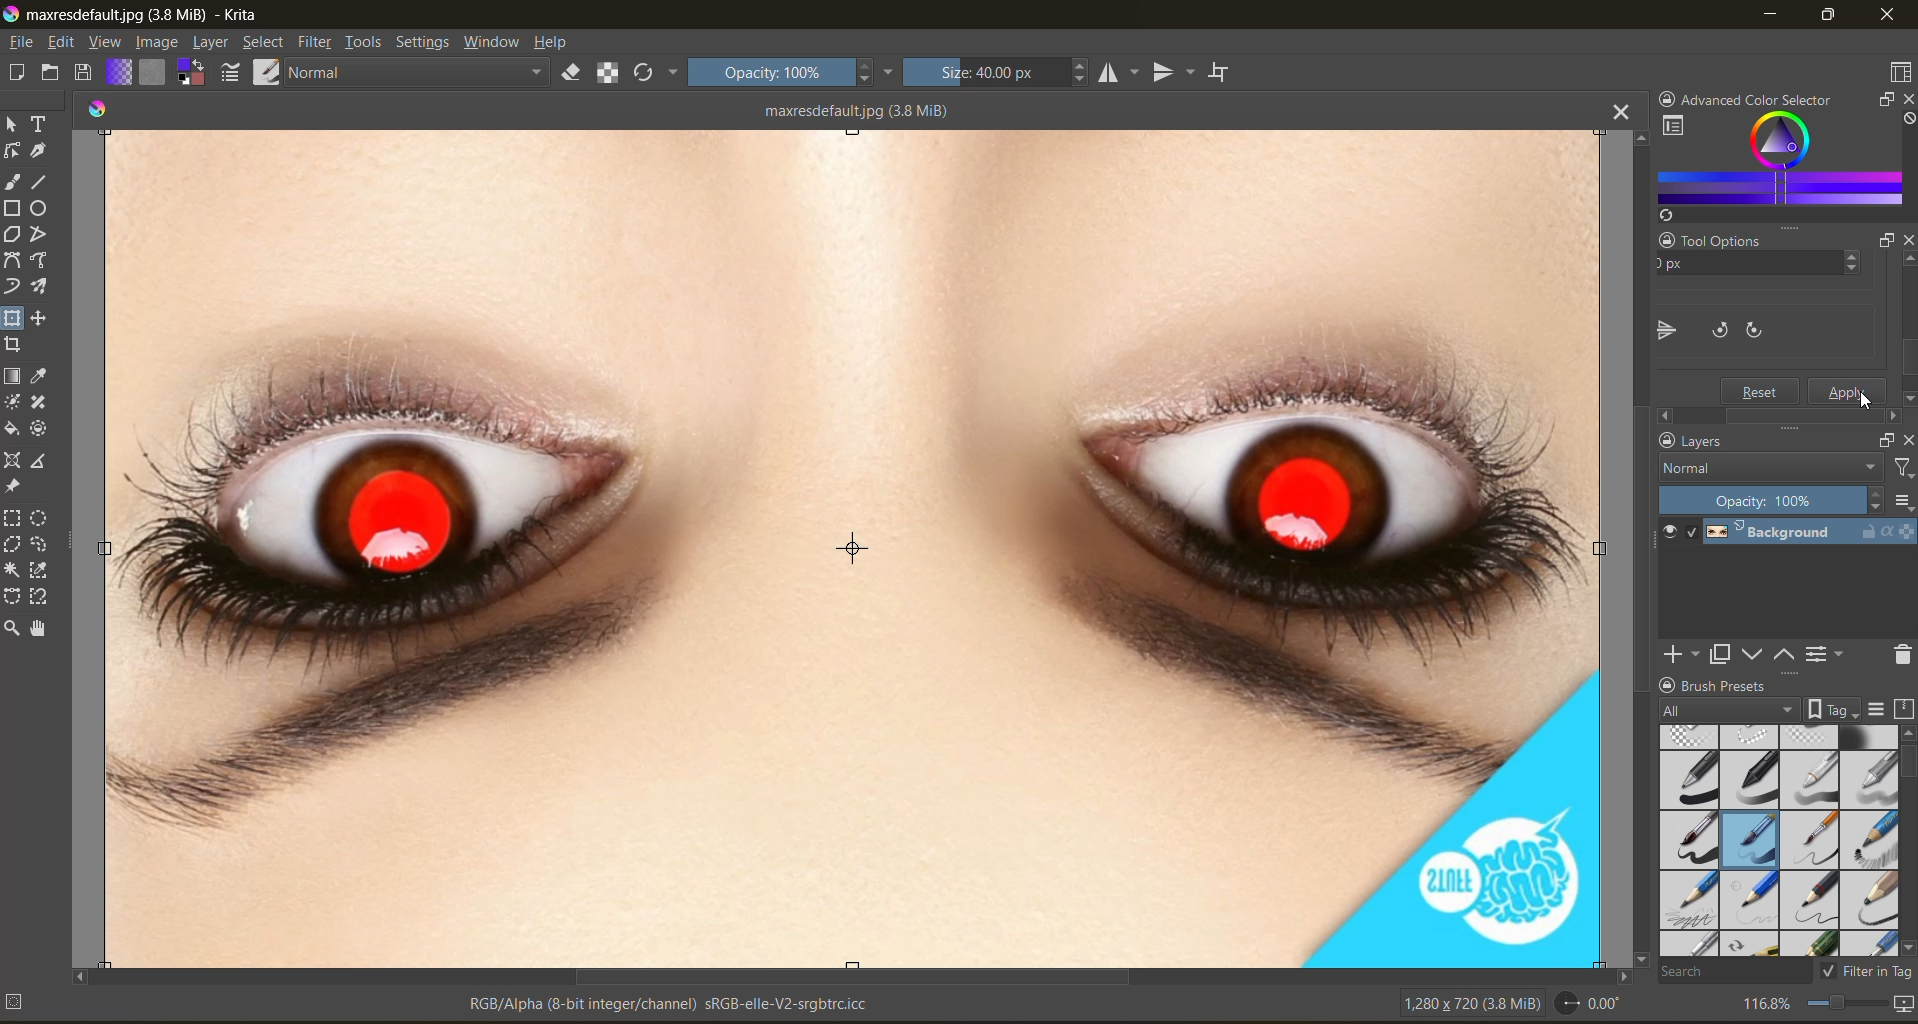 This screenshot has height=1024, width=1918. I want to click on lock docker, so click(1668, 685).